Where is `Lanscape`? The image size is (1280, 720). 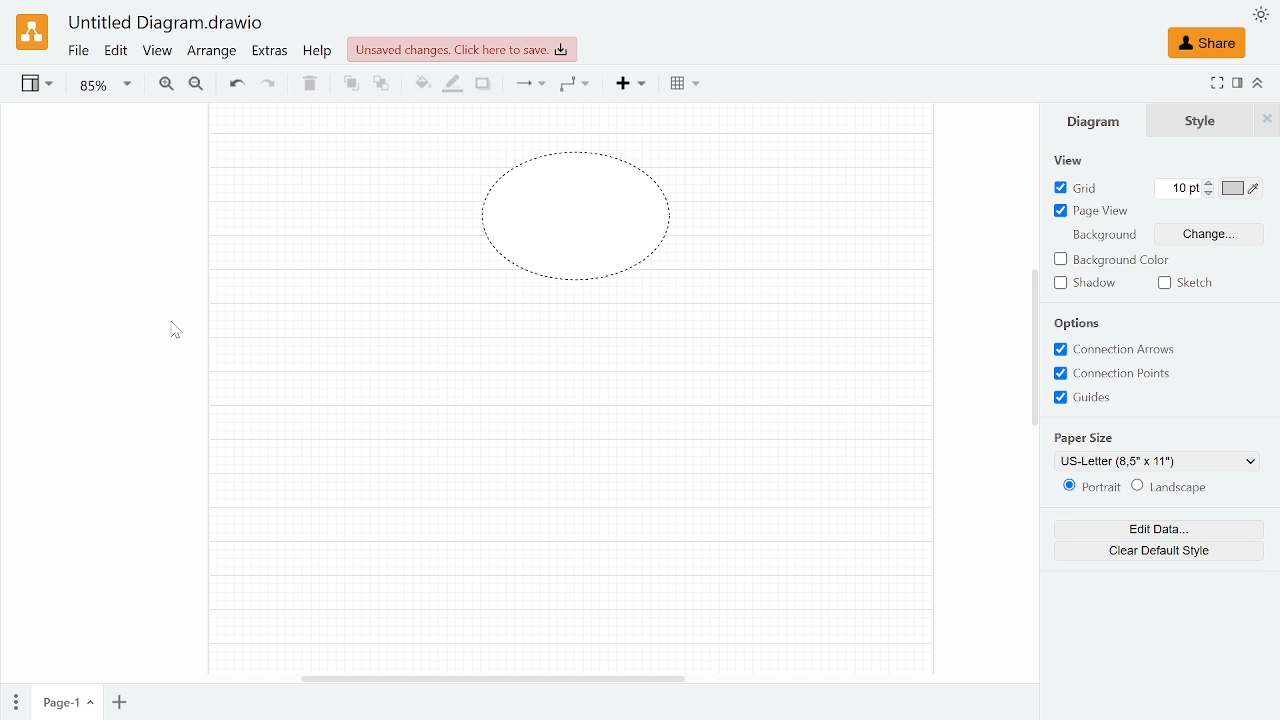 Lanscape is located at coordinates (1173, 487).